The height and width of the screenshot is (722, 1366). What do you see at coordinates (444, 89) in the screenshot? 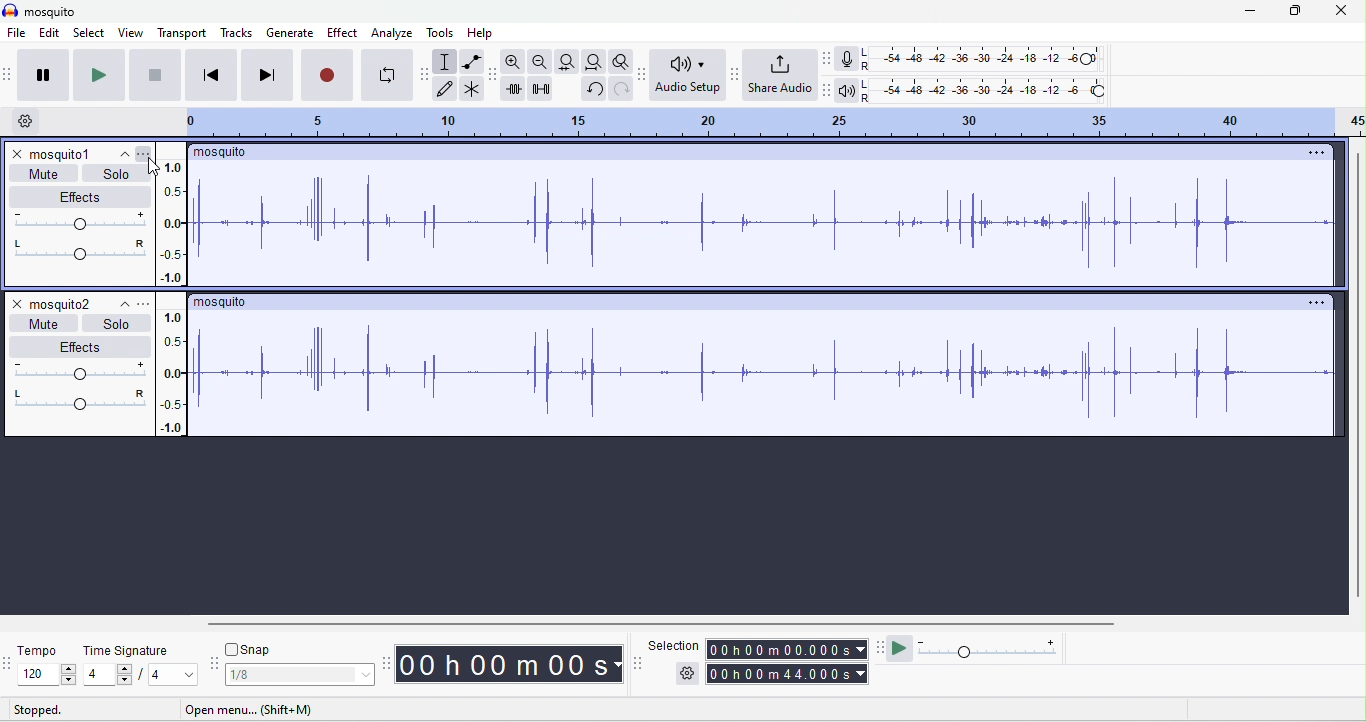
I see `draw` at bounding box center [444, 89].